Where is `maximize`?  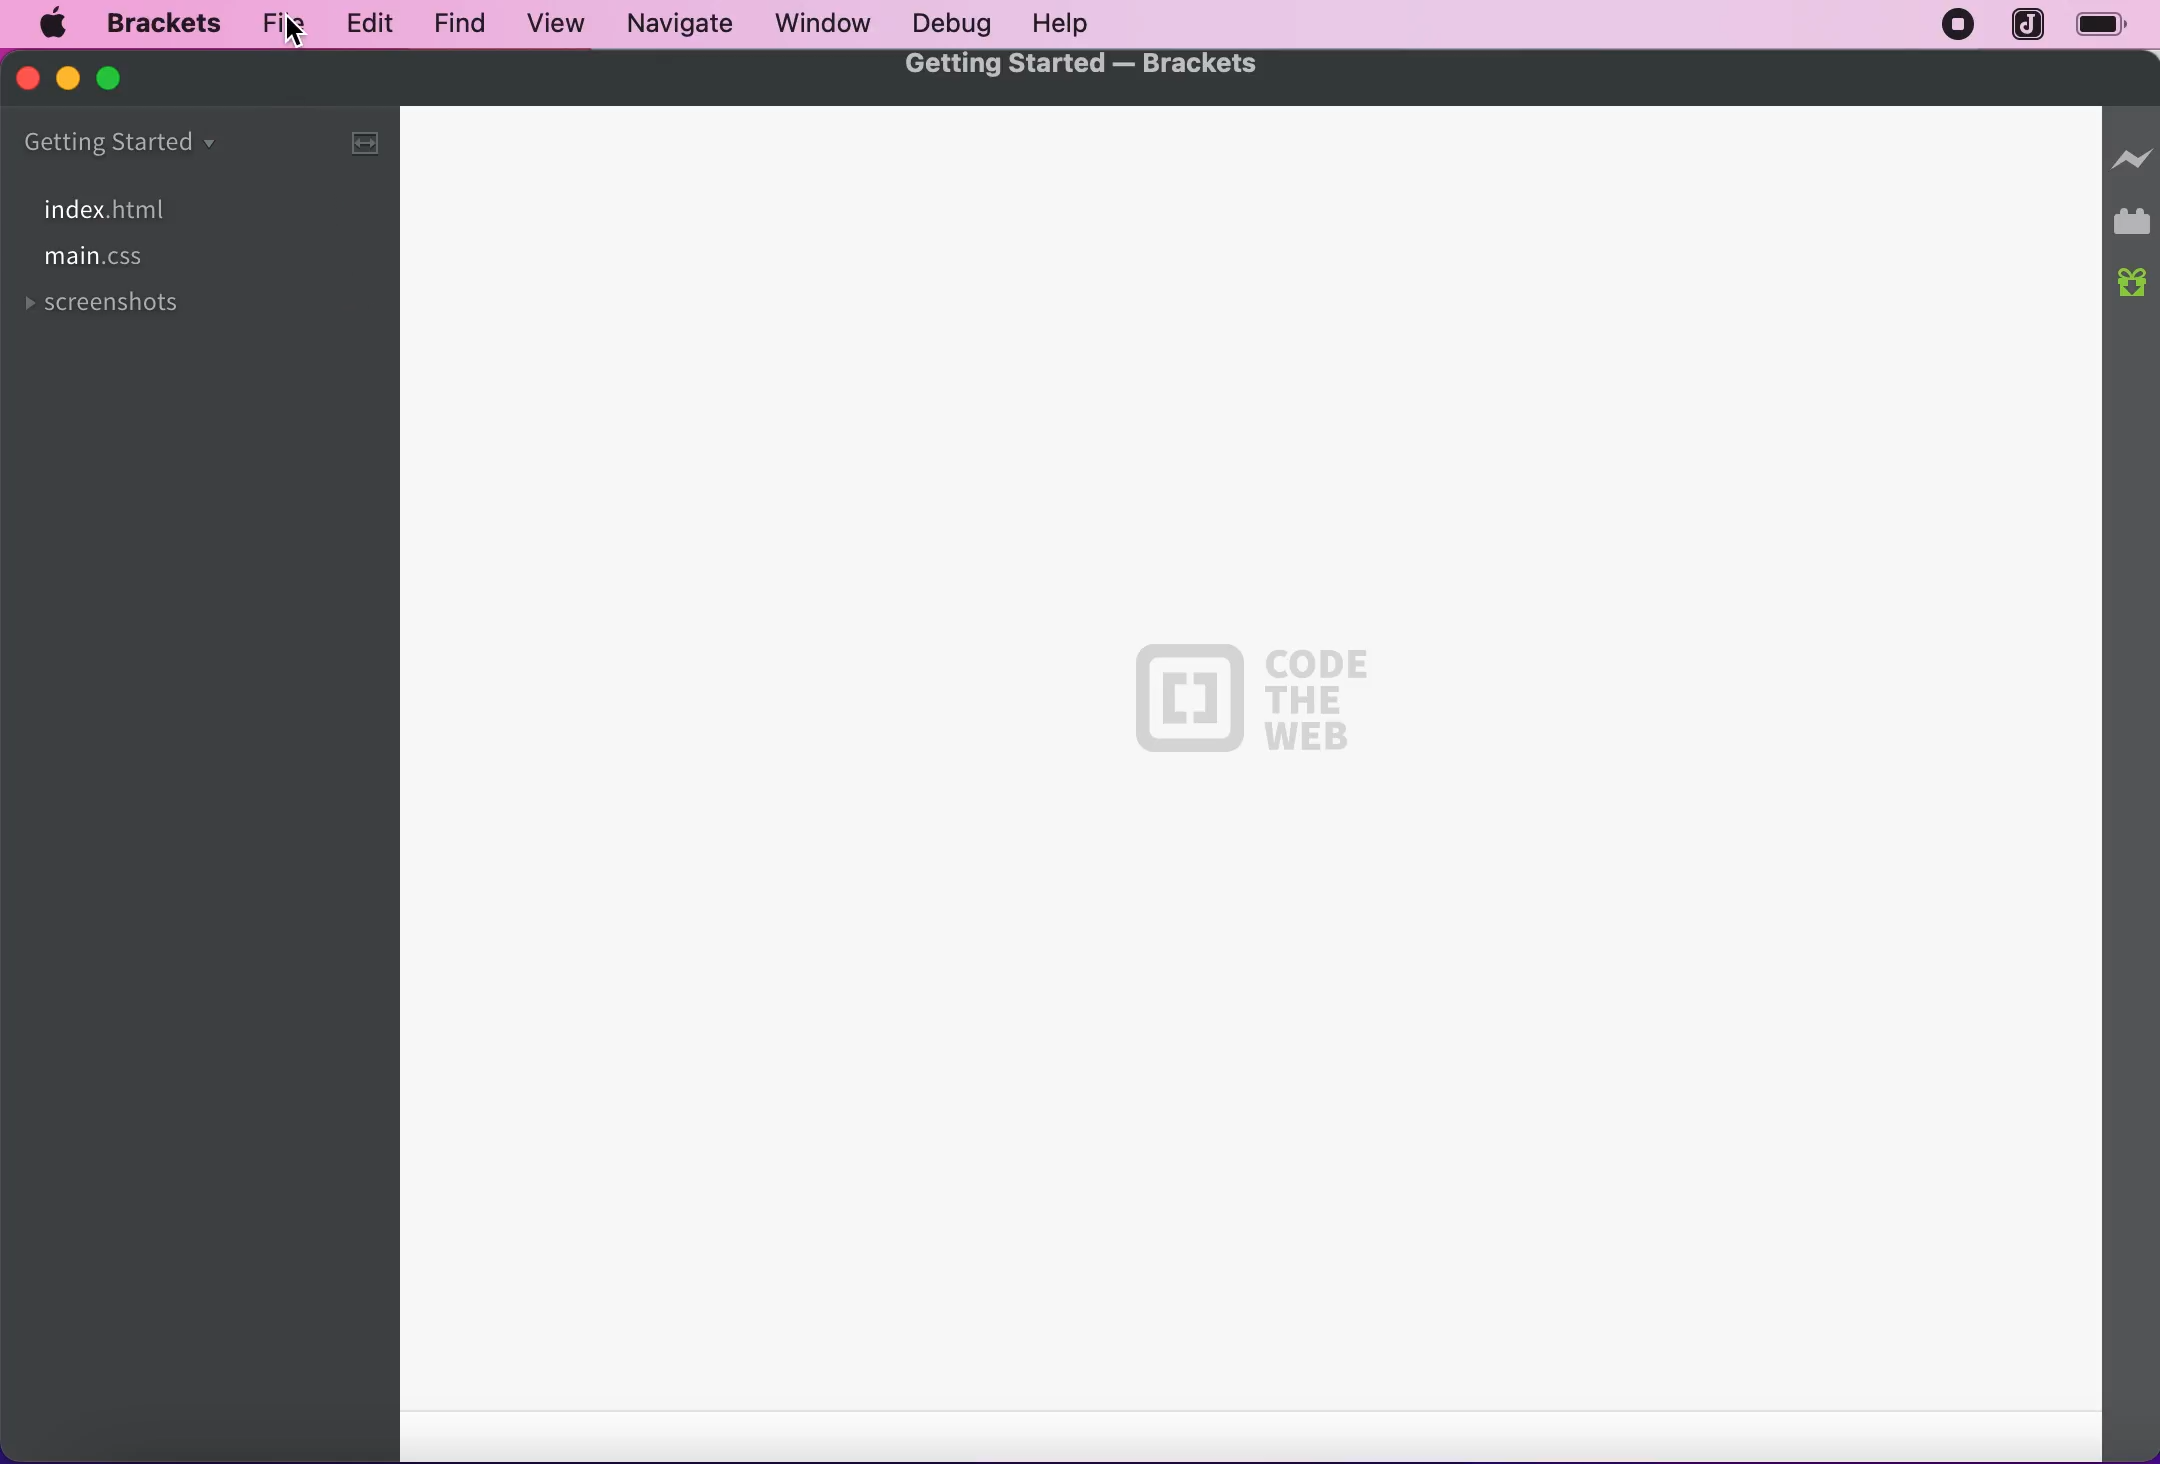
maximize is located at coordinates (126, 78).